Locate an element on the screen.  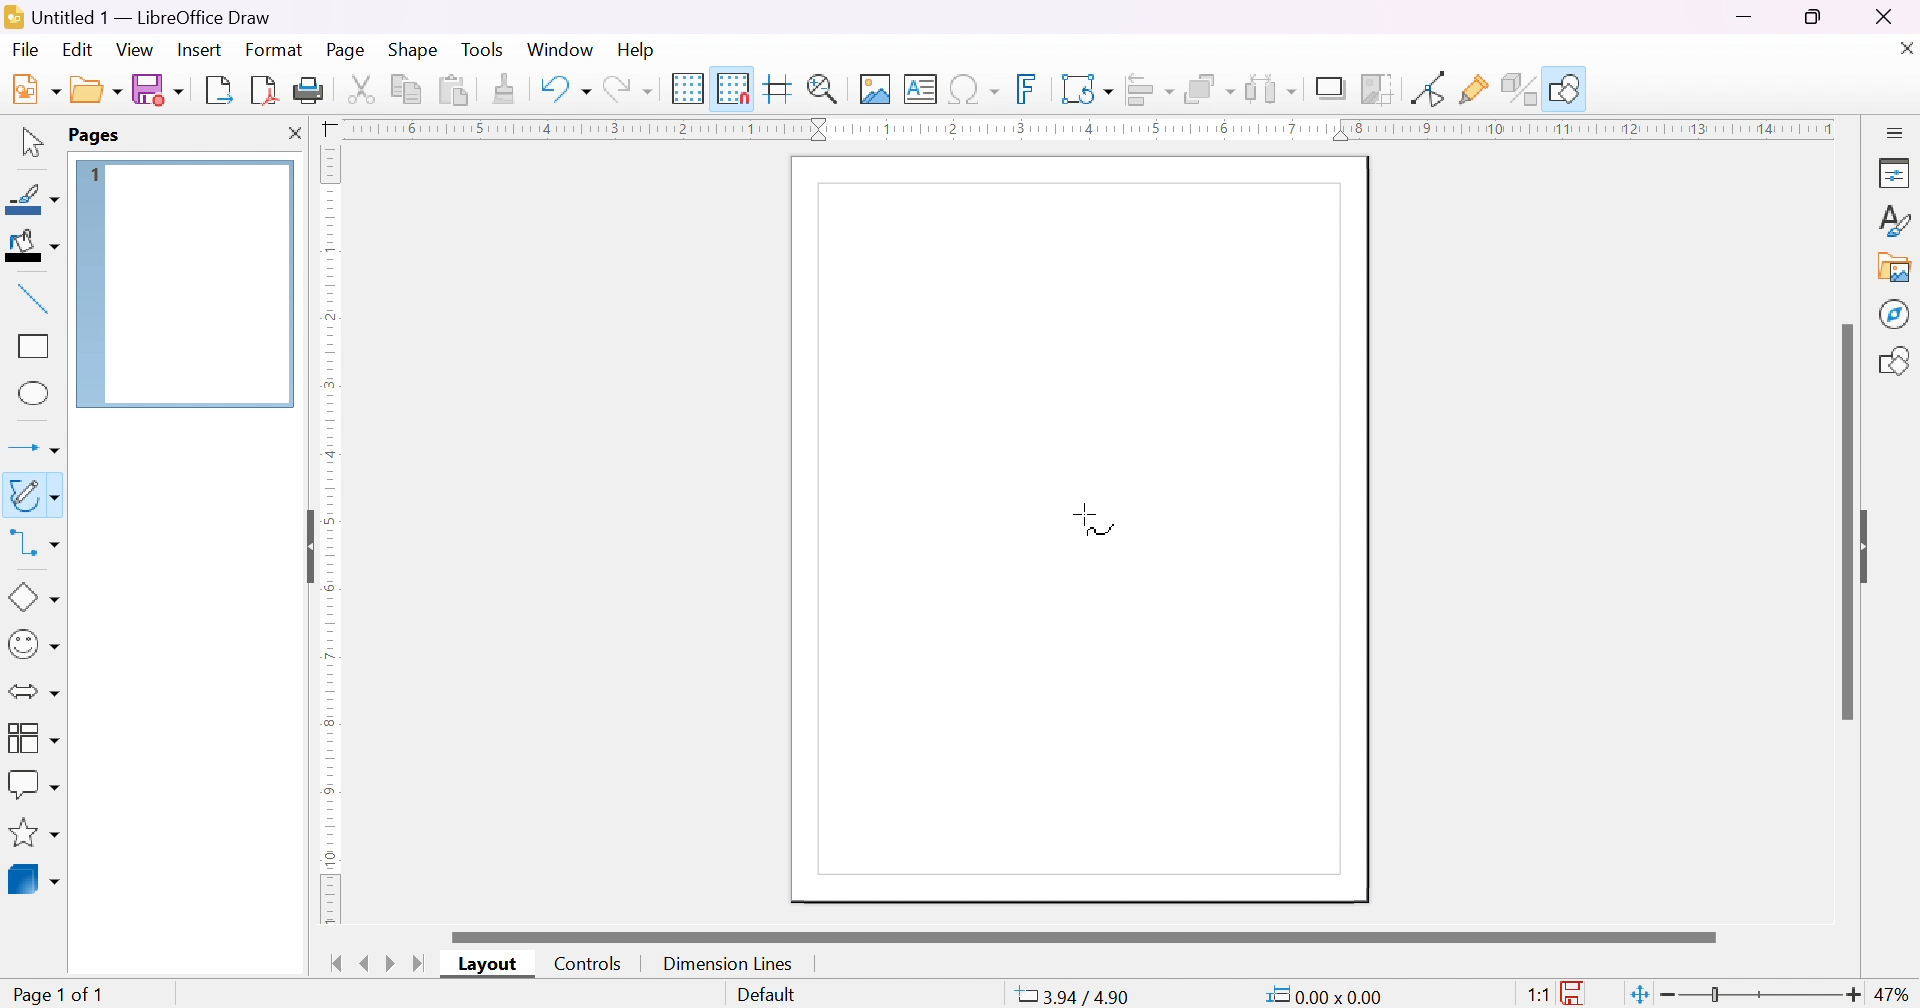
window is located at coordinates (559, 49).